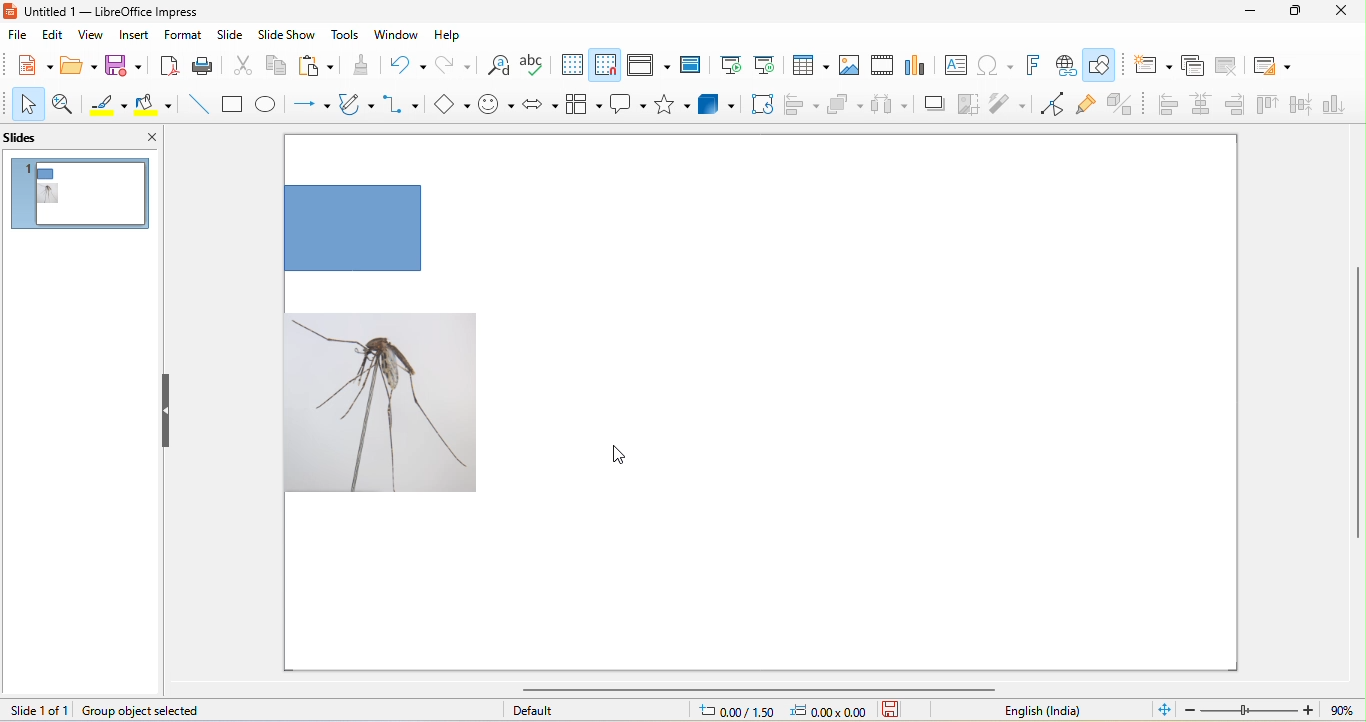 This screenshot has height=722, width=1366. Describe the element at coordinates (954, 65) in the screenshot. I see `text box` at that location.